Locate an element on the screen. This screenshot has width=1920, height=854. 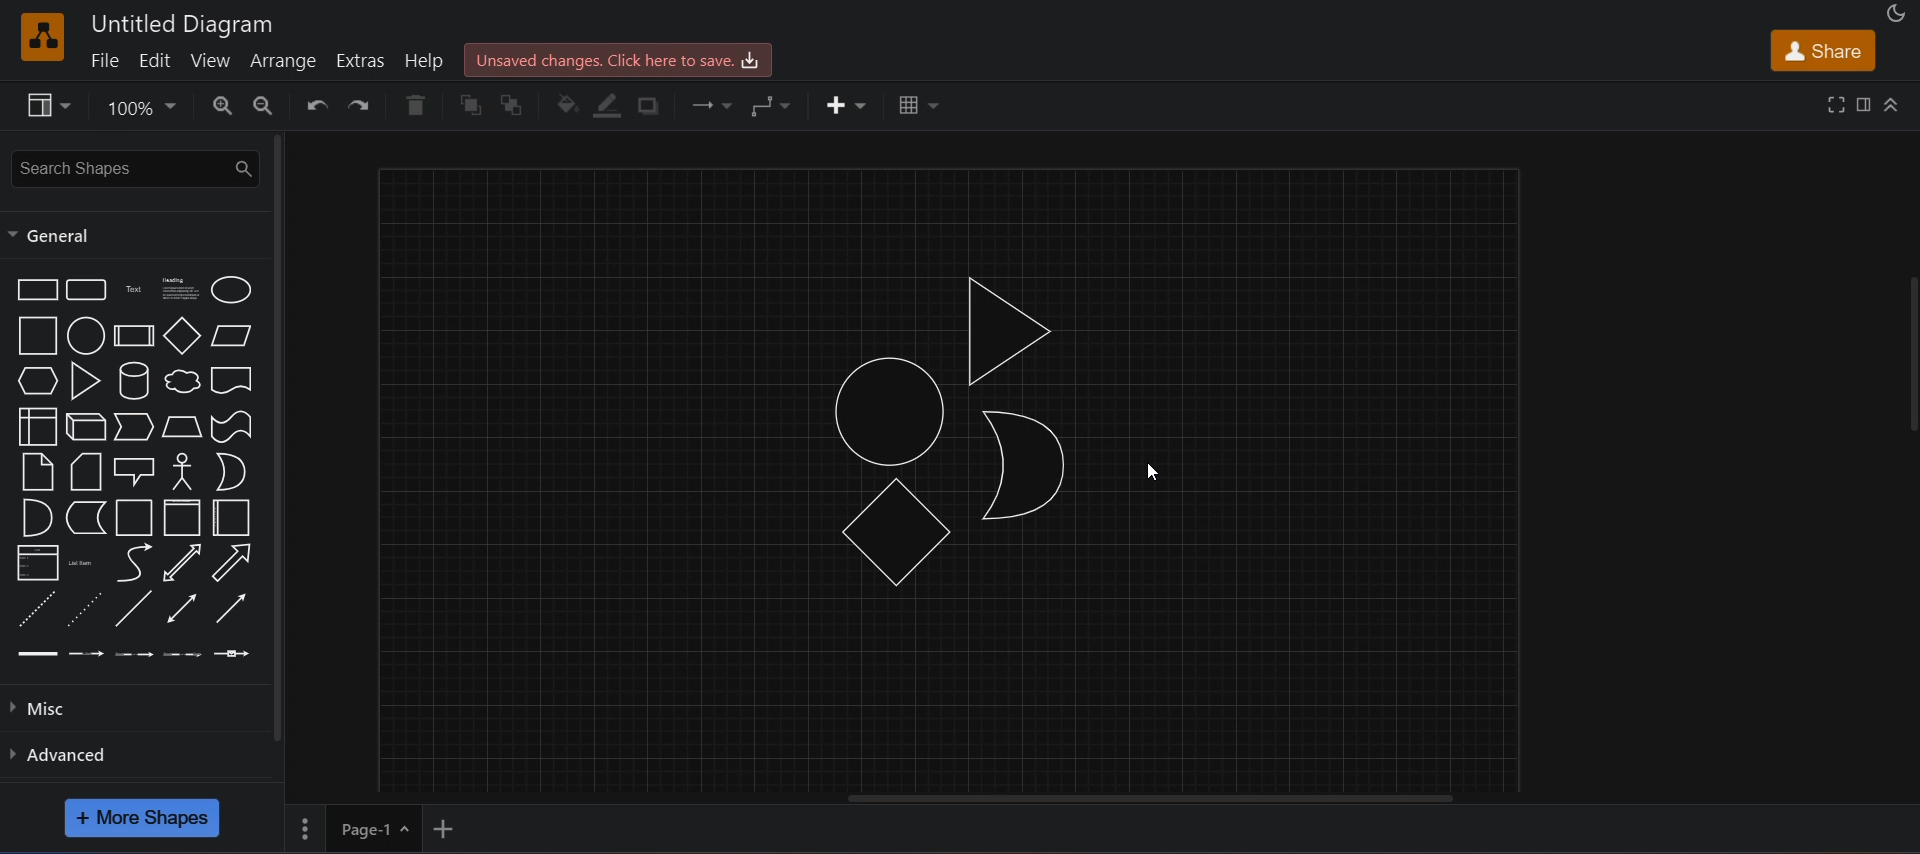
arrow is located at coordinates (135, 563).